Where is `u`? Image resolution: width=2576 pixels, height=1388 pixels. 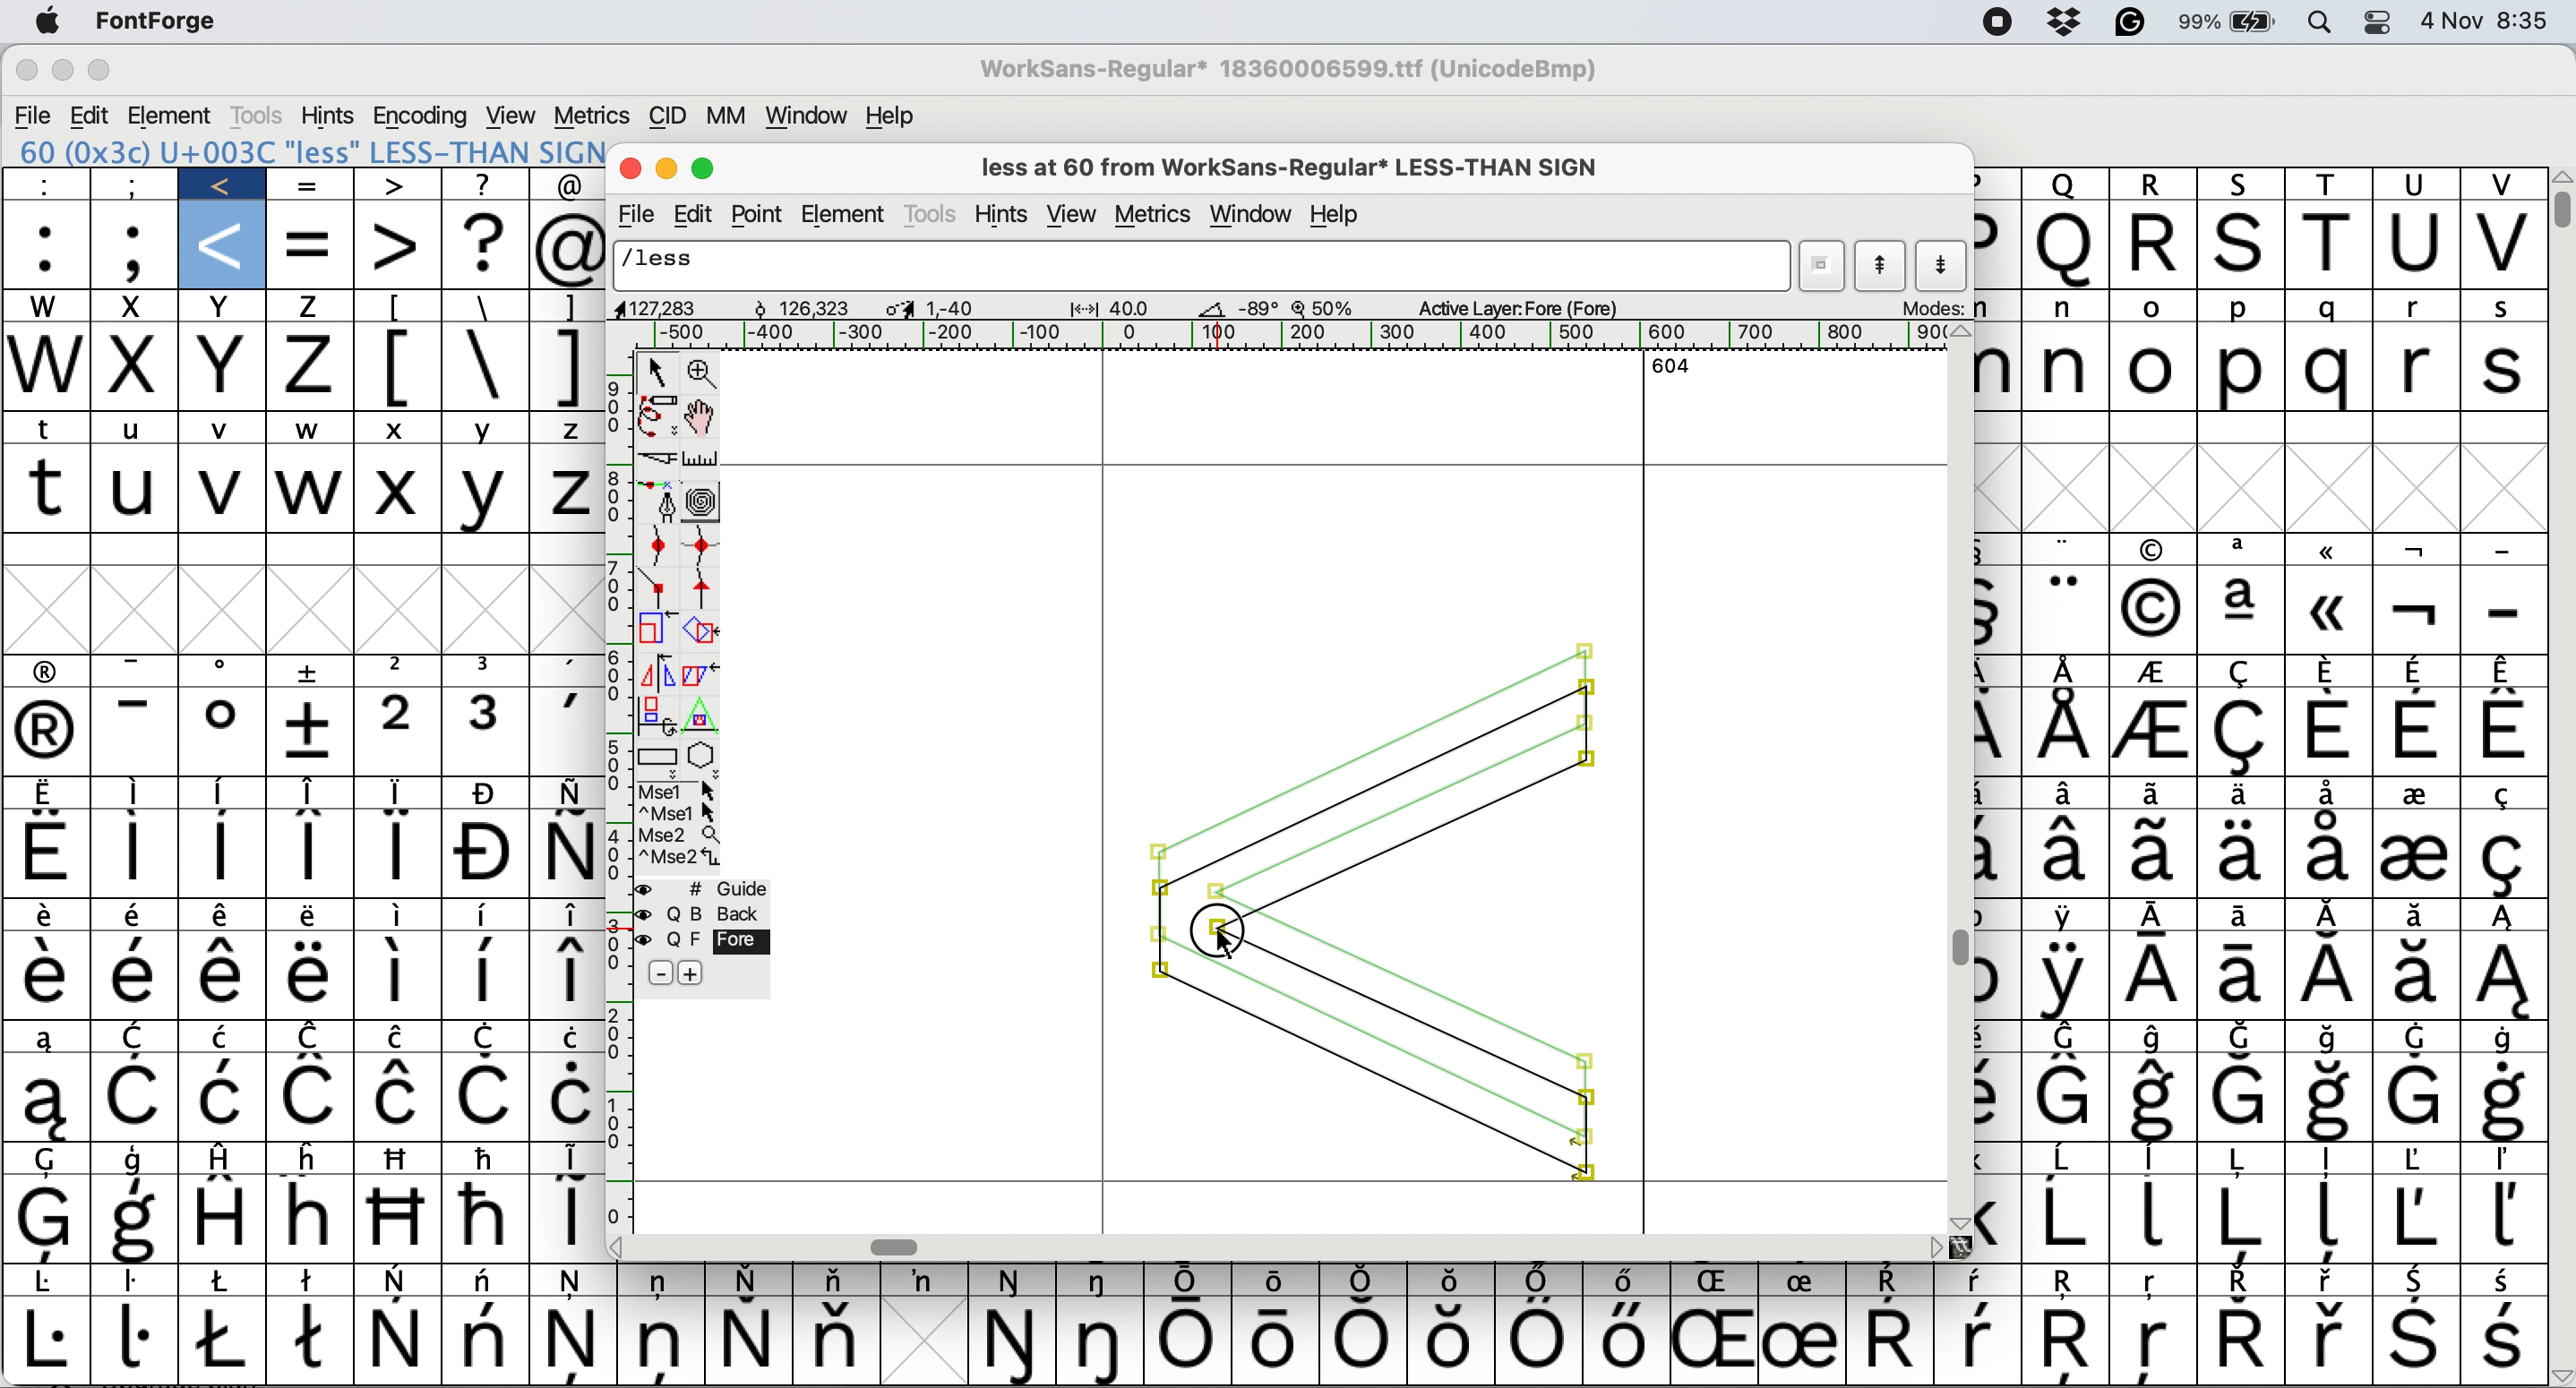 u is located at coordinates (137, 490).